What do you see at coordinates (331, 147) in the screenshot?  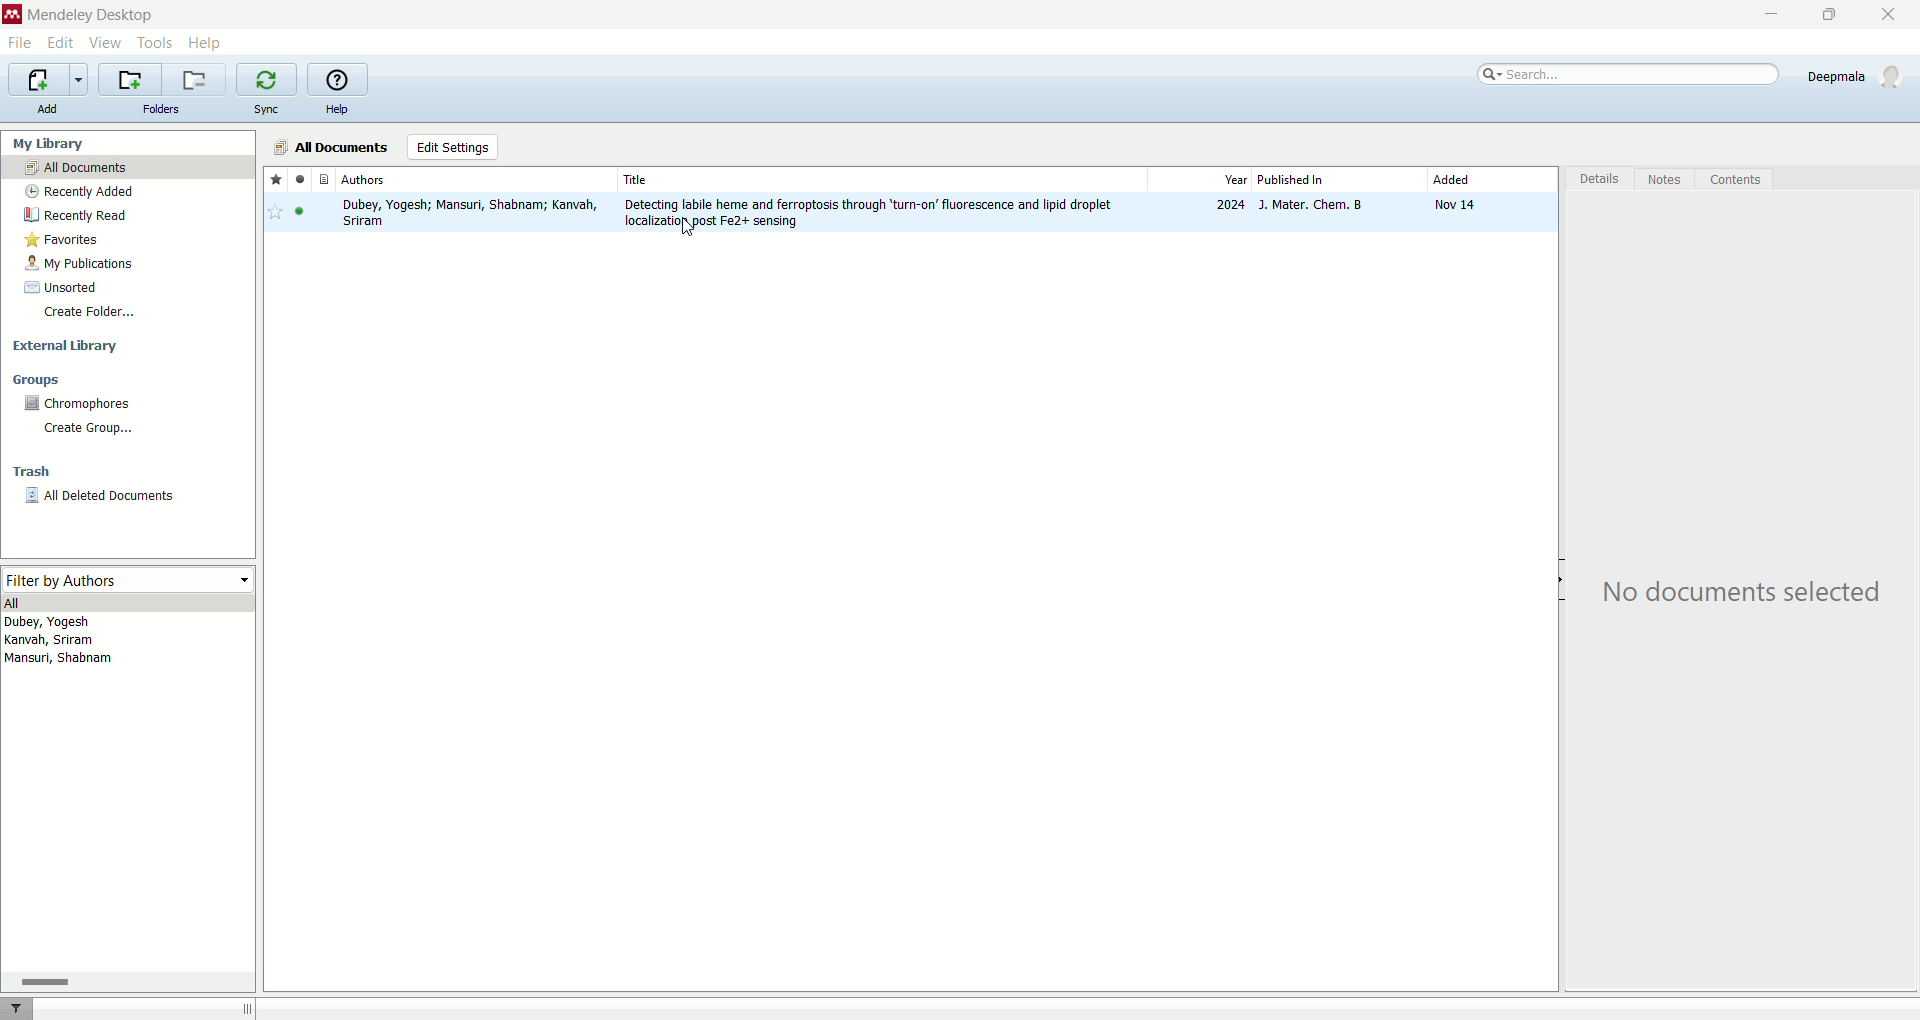 I see `all documents` at bounding box center [331, 147].